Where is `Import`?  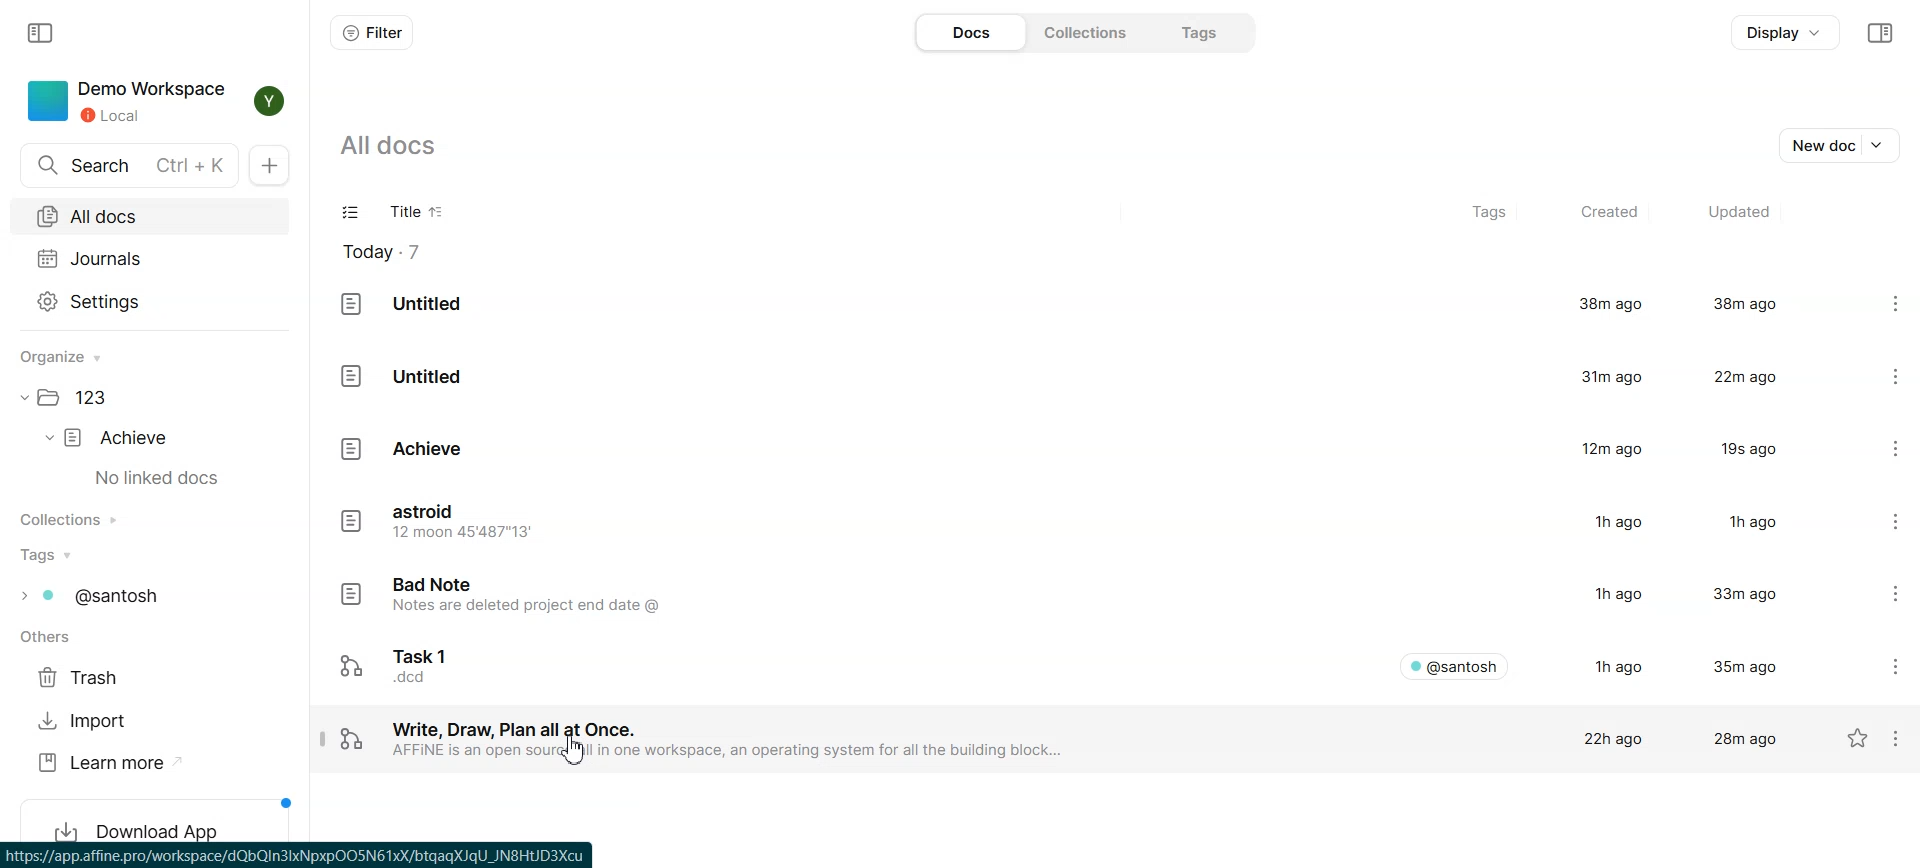
Import is located at coordinates (85, 721).